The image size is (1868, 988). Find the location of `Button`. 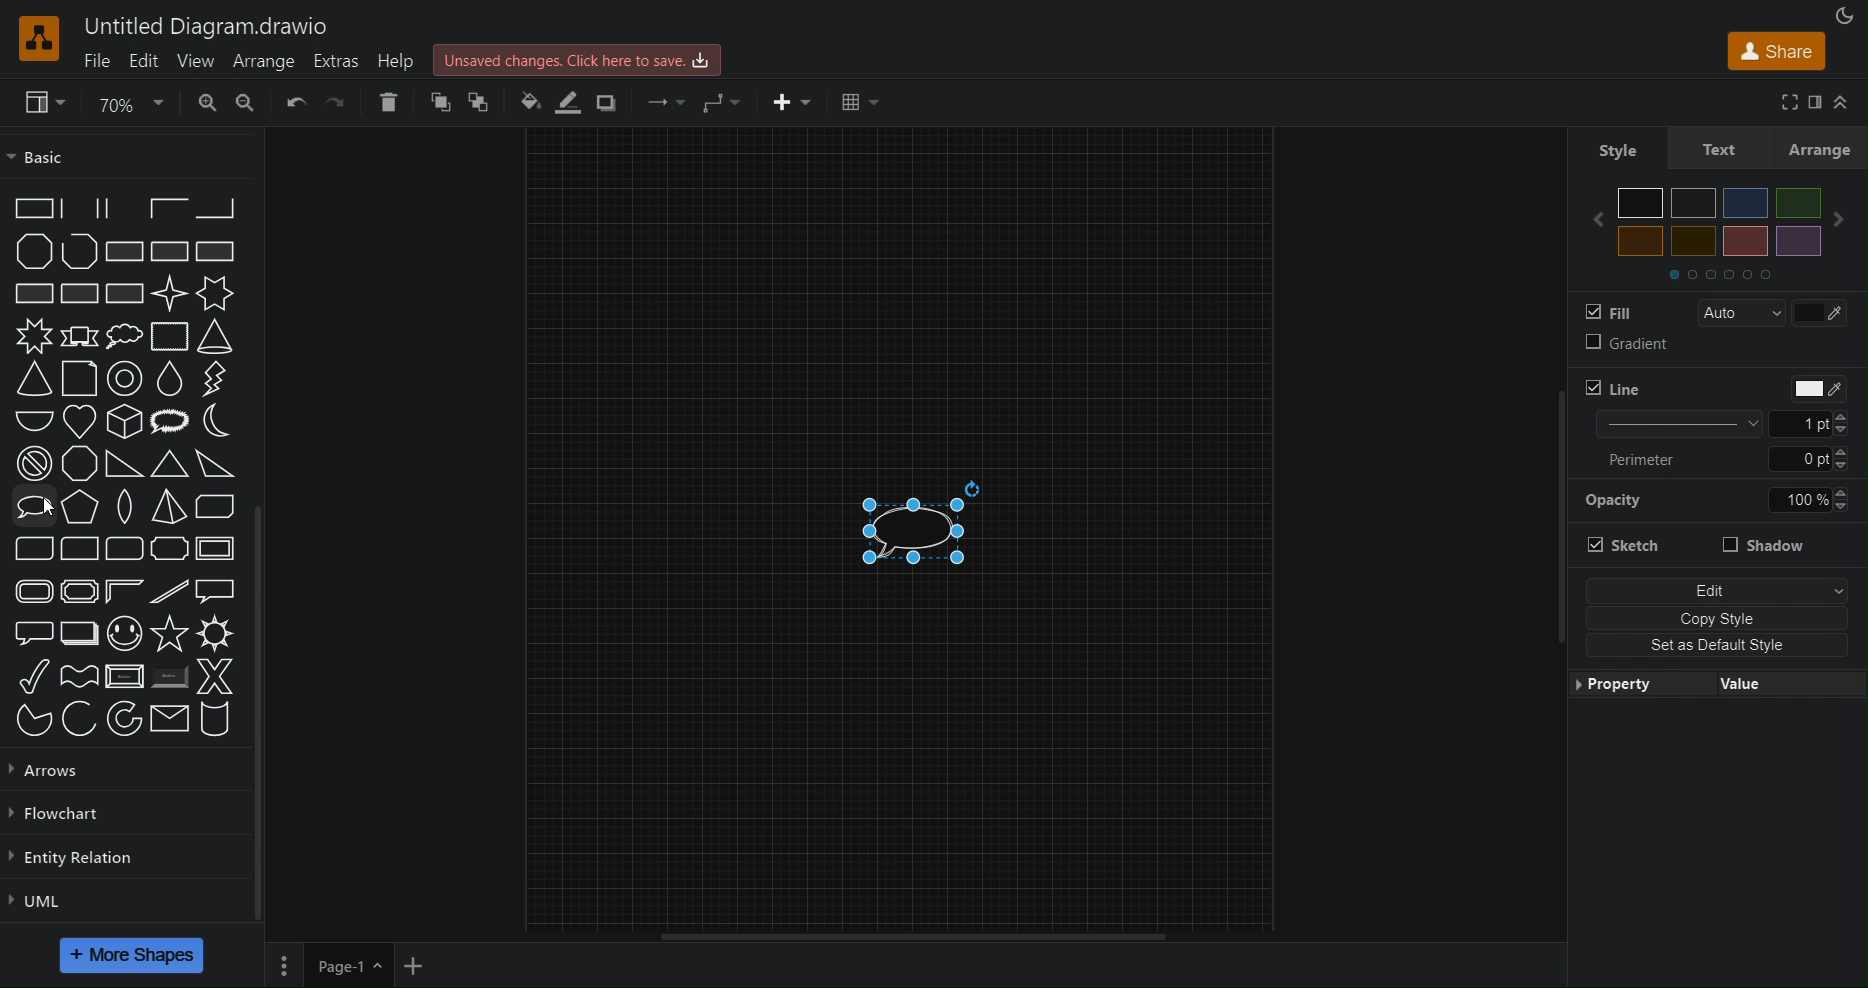

Button is located at coordinates (124, 676).